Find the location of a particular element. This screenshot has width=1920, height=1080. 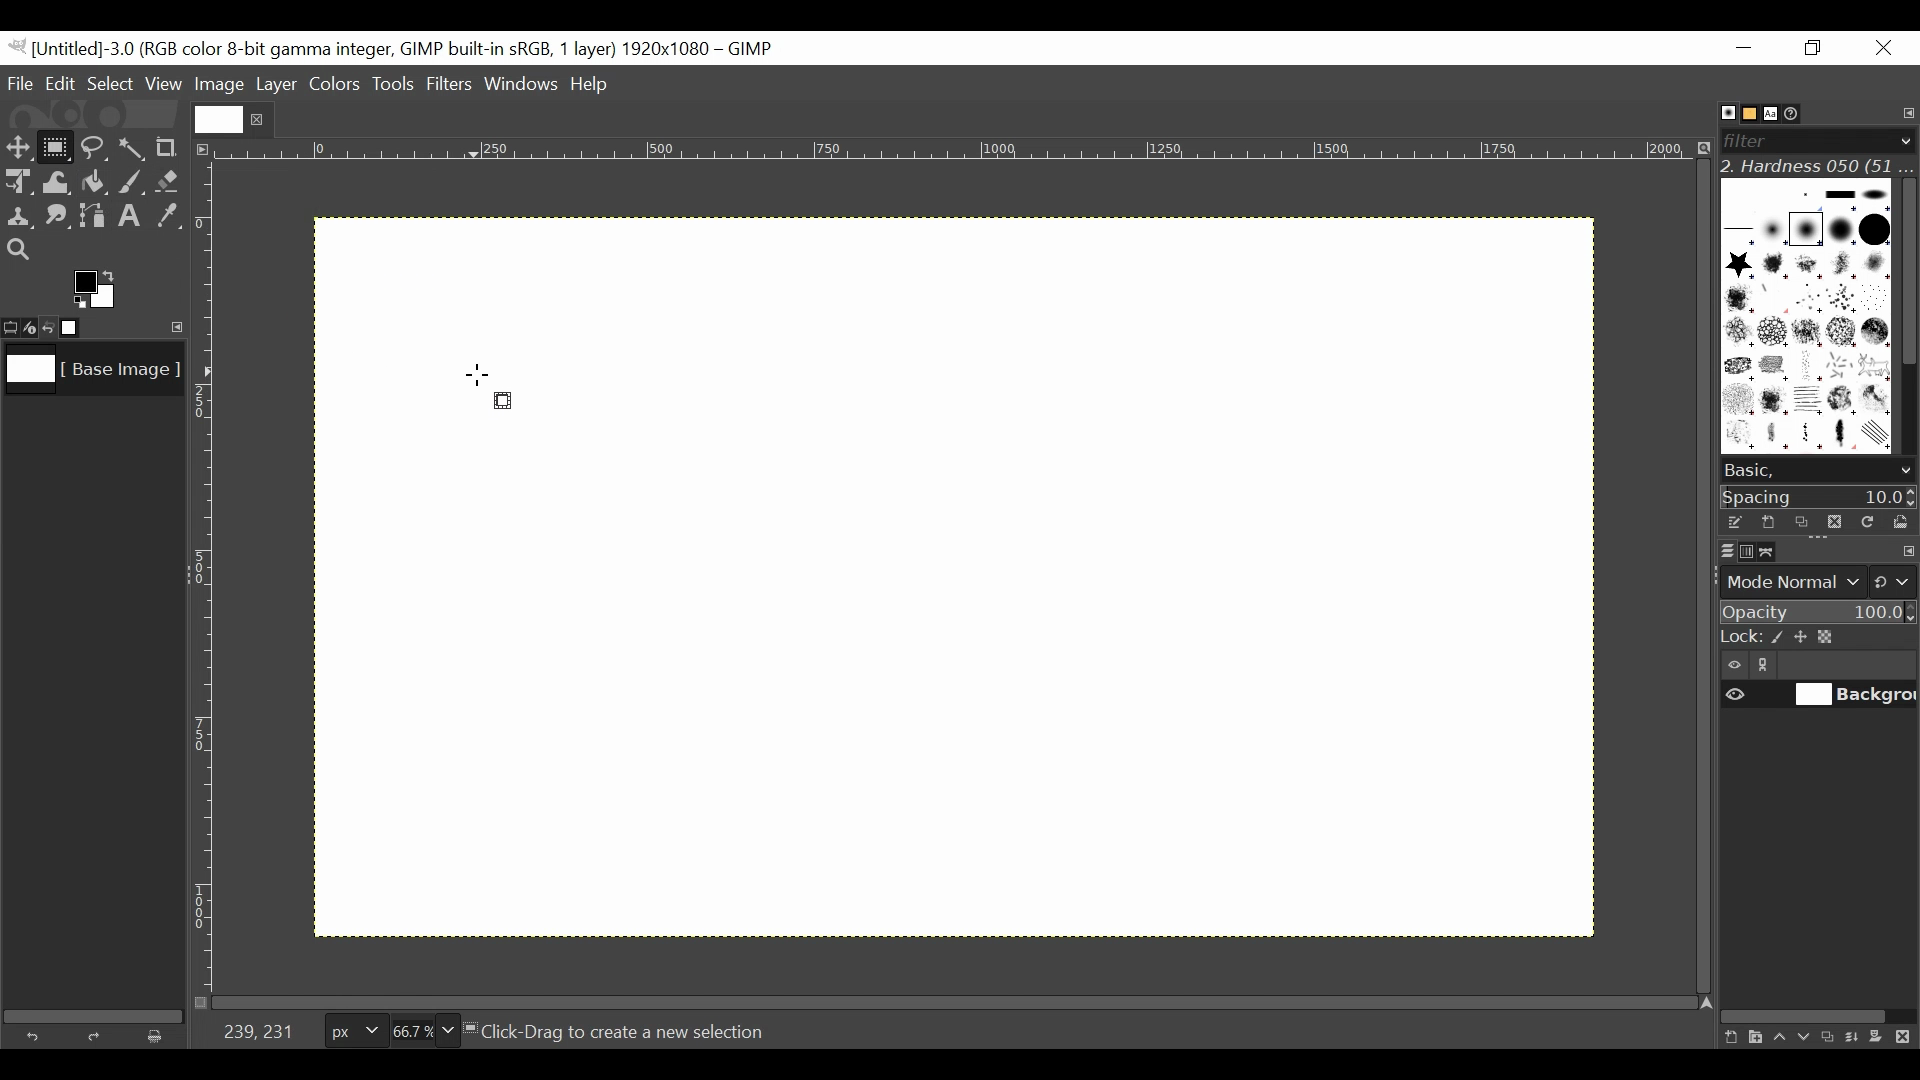

Opacity is located at coordinates (1816, 613).